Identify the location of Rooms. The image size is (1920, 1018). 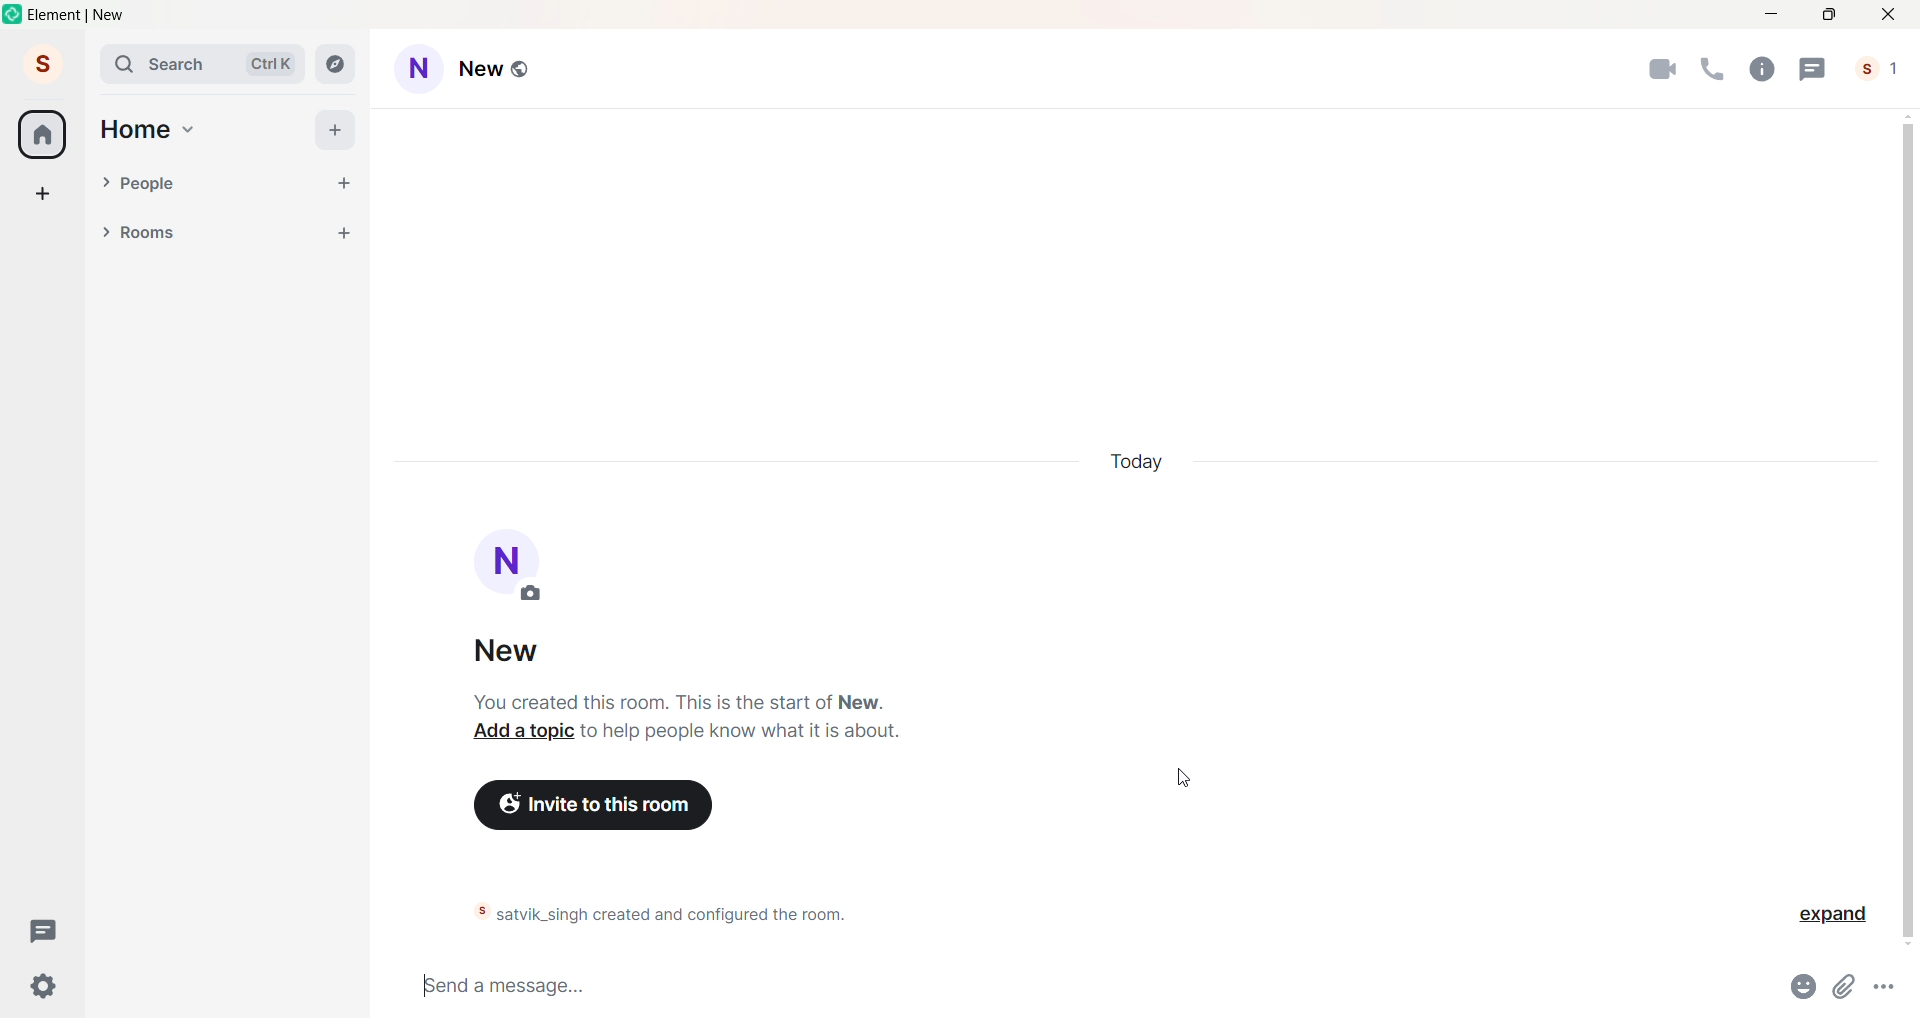
(201, 234).